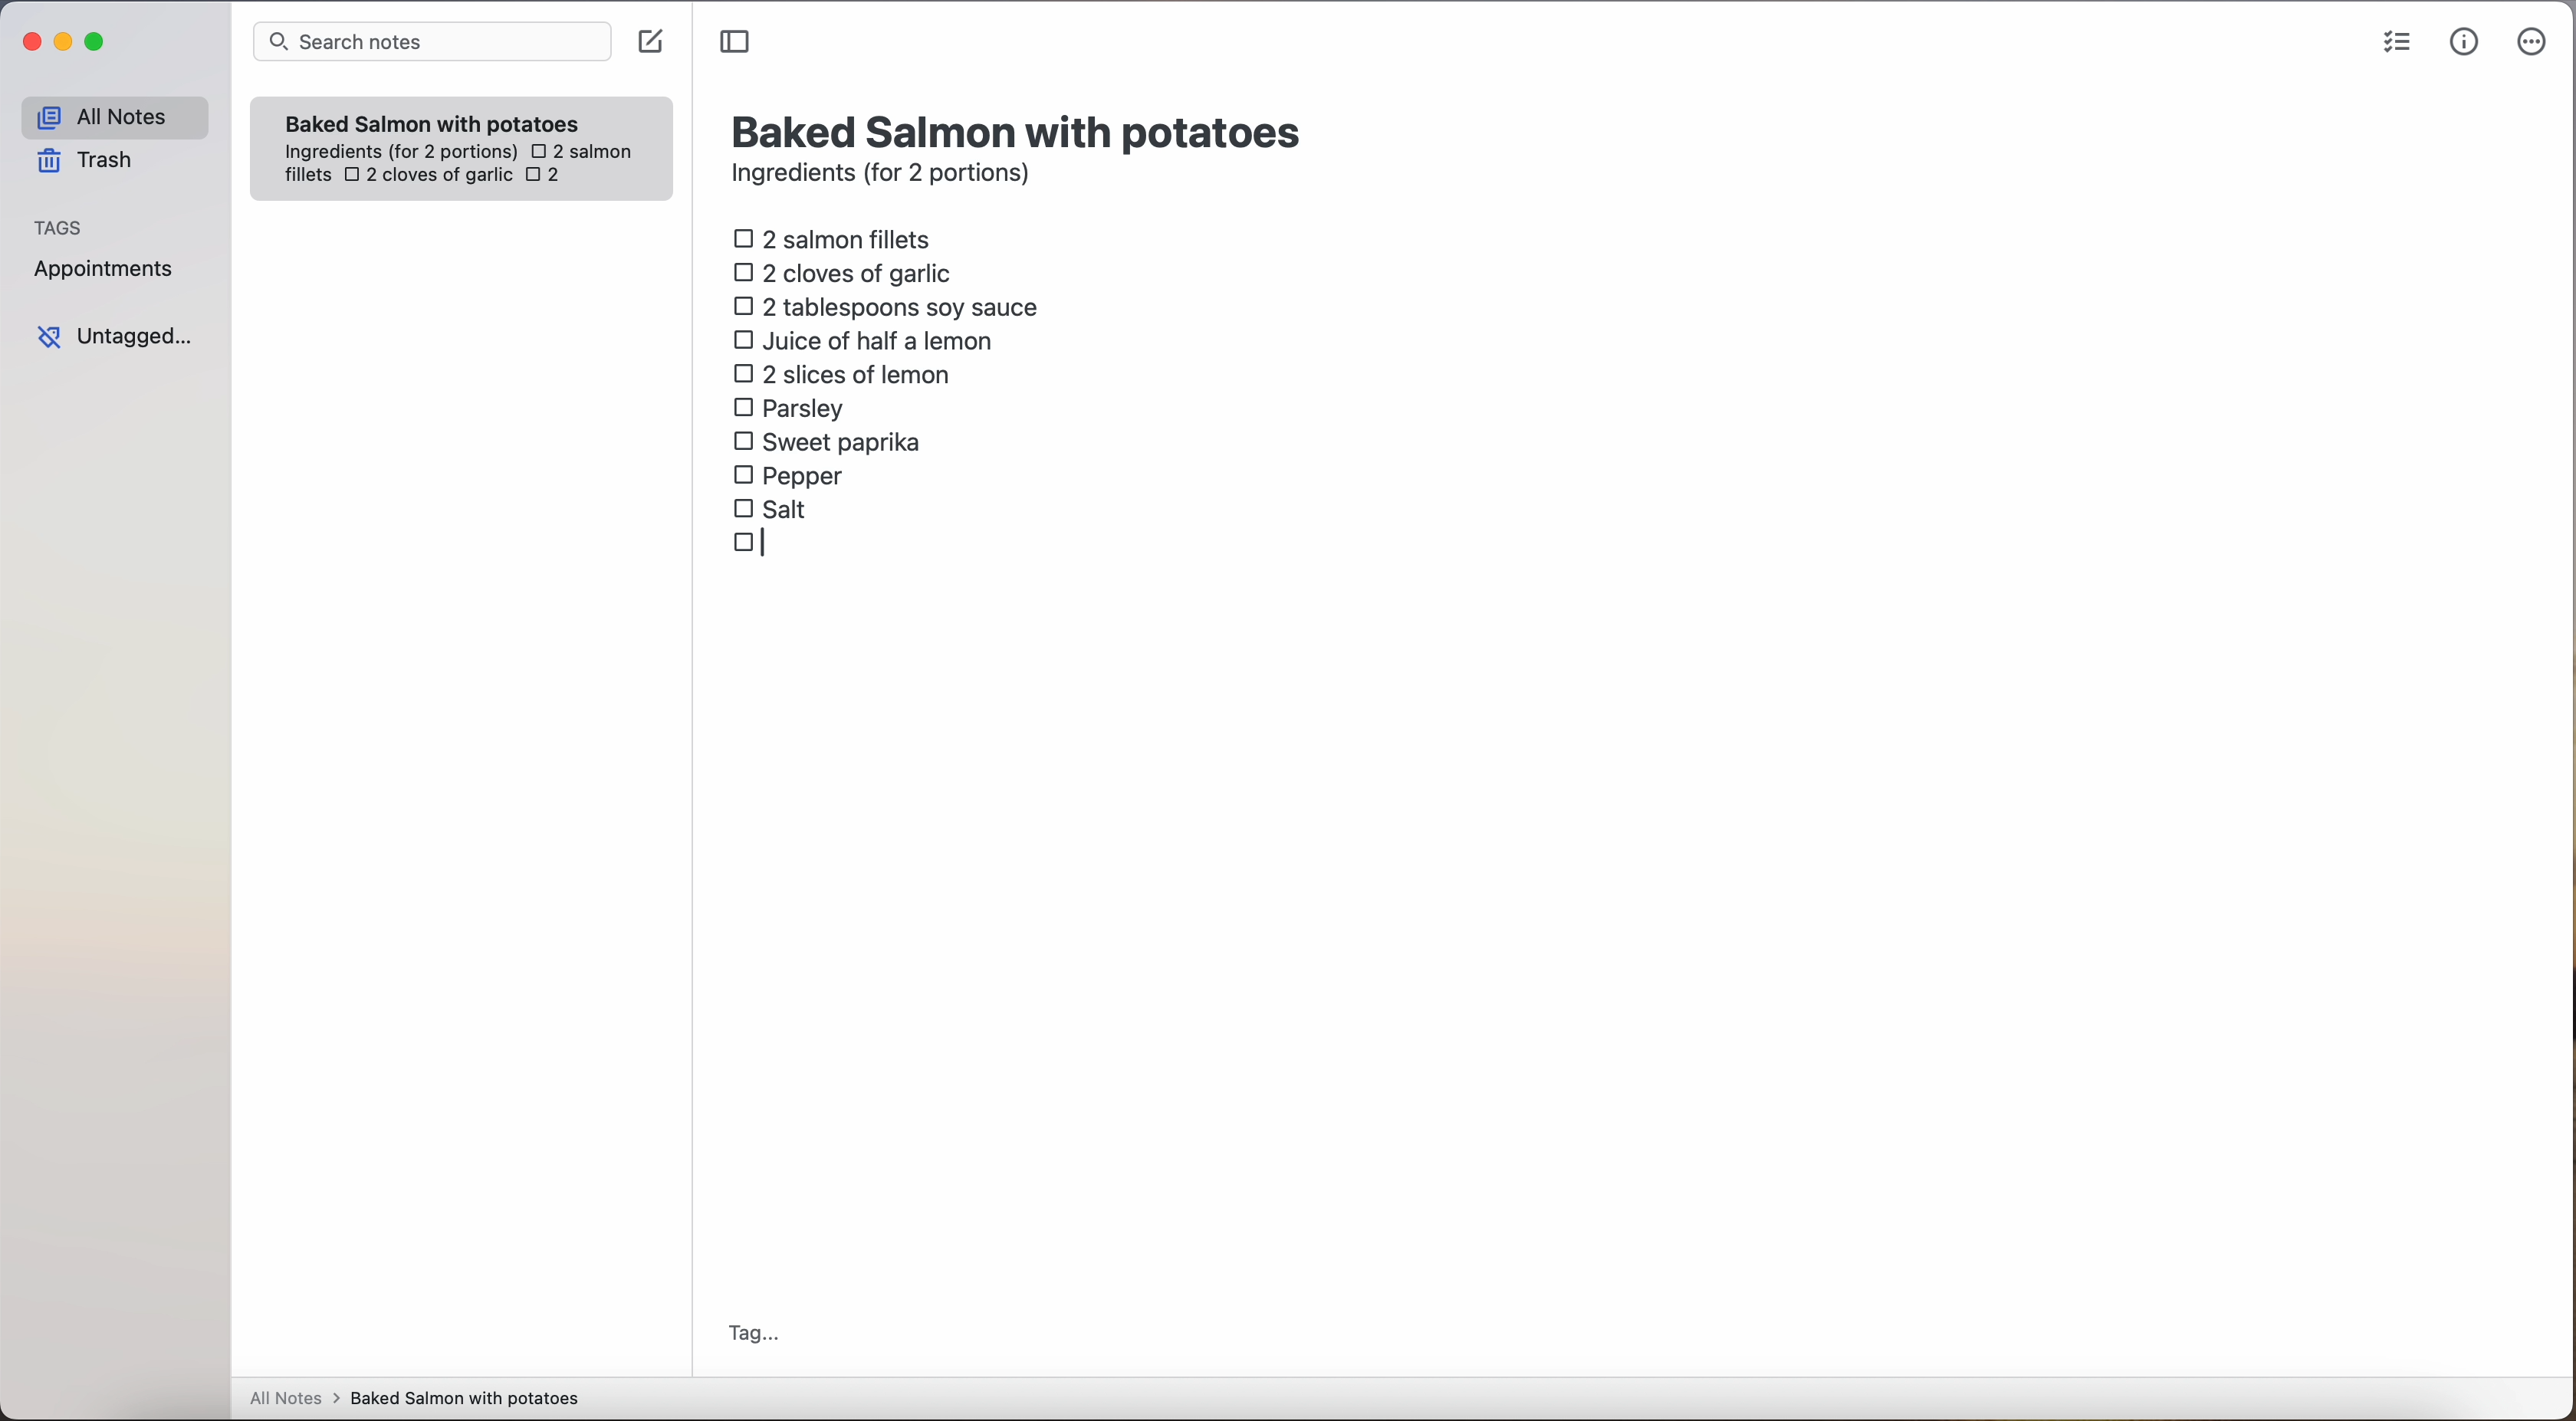  Describe the element at coordinates (2465, 41) in the screenshot. I see `metrics` at that location.